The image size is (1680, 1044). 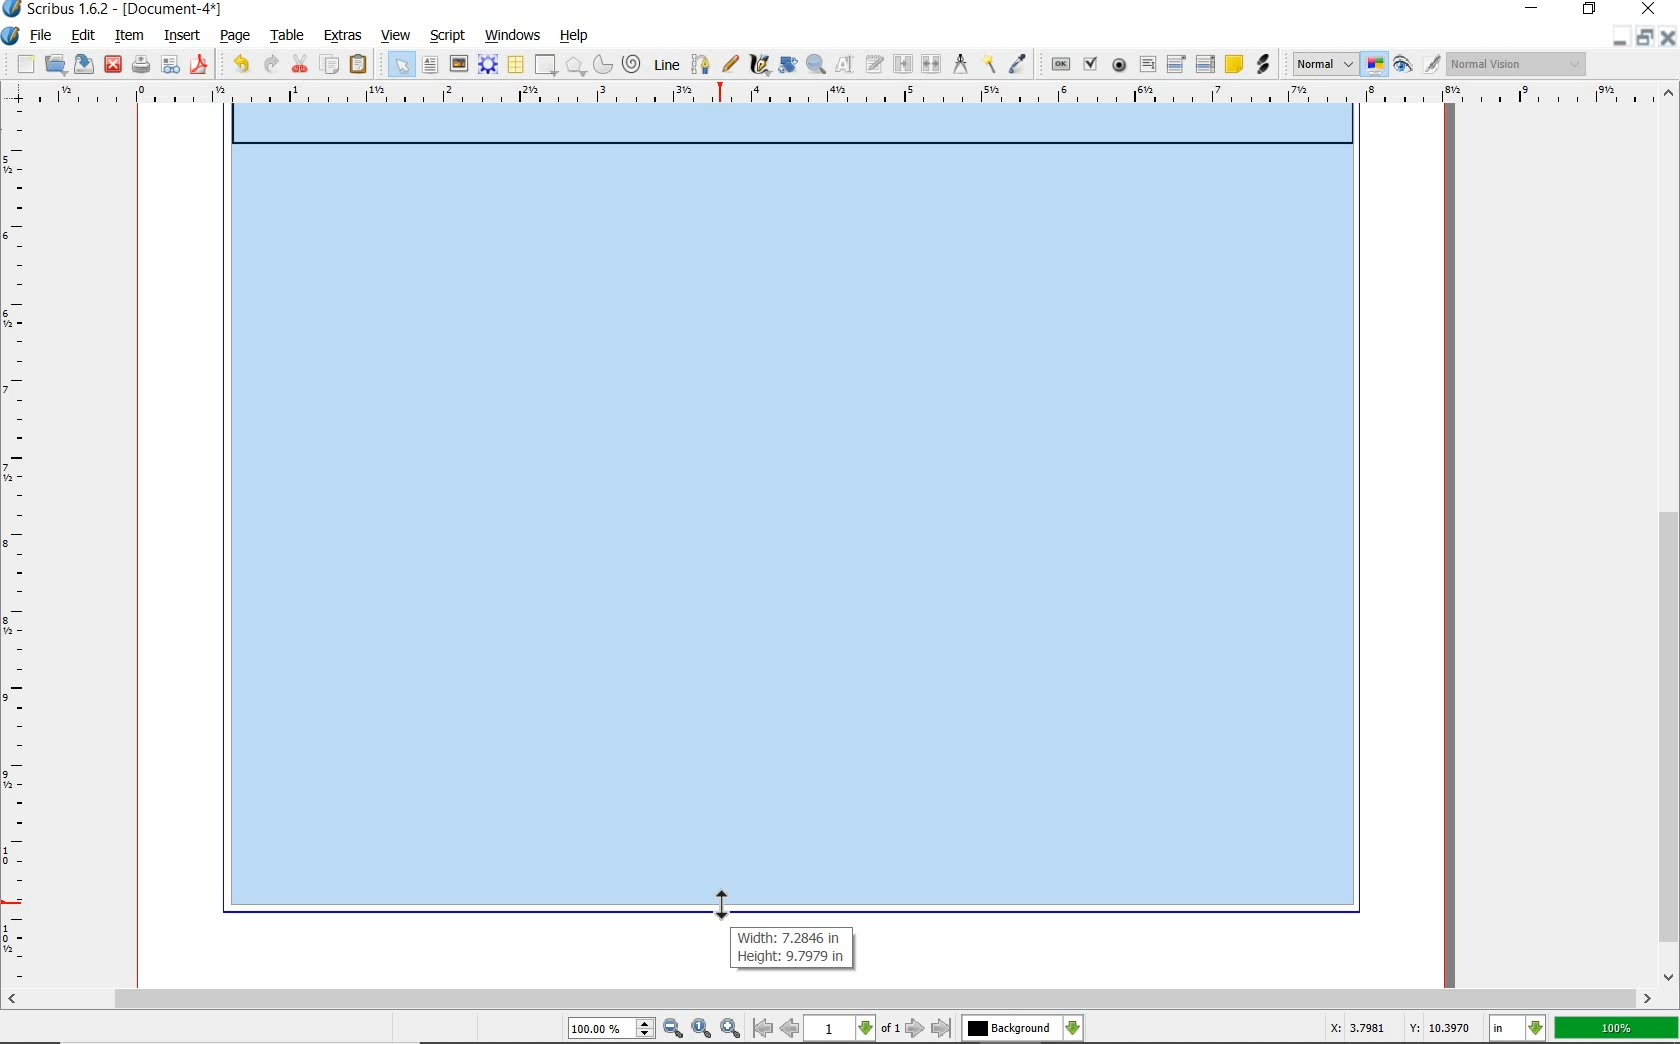 What do you see at coordinates (1417, 66) in the screenshot?
I see `preview mode` at bounding box center [1417, 66].